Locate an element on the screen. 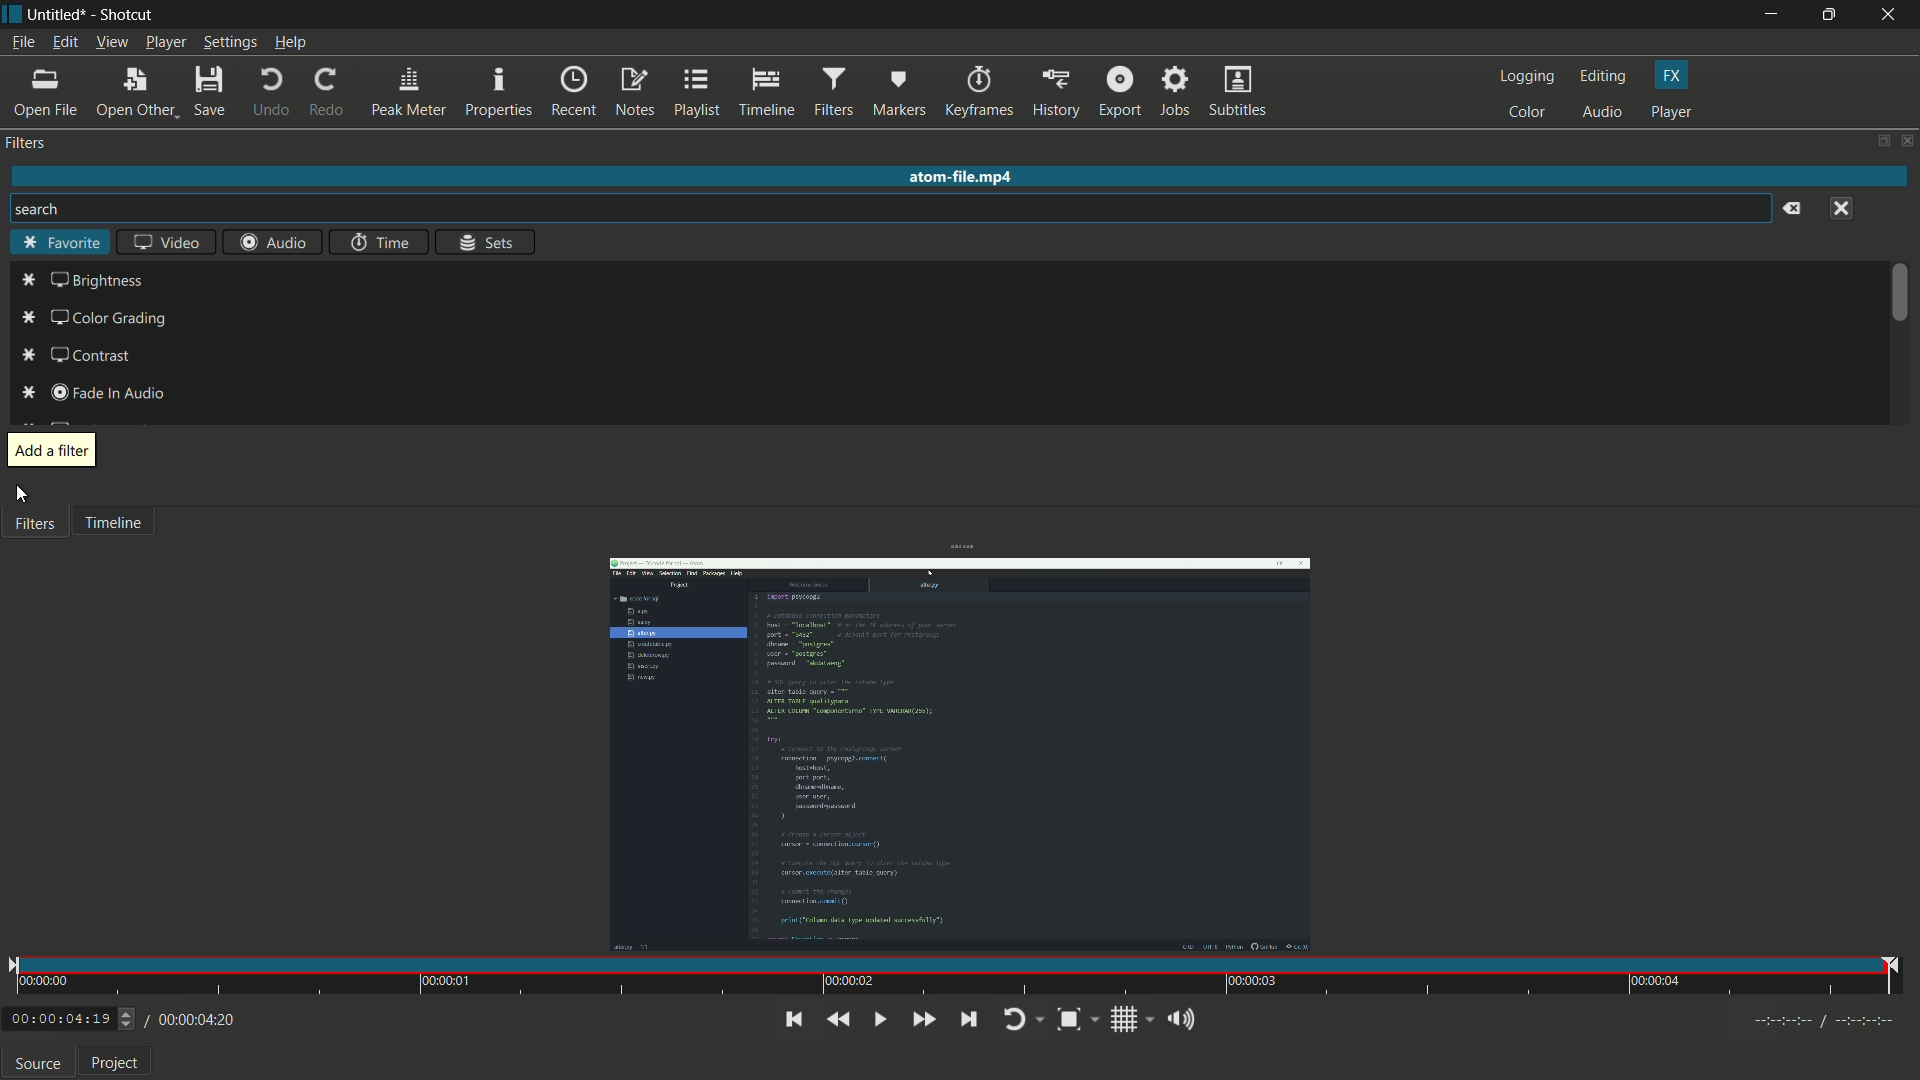  color is located at coordinates (1528, 114).